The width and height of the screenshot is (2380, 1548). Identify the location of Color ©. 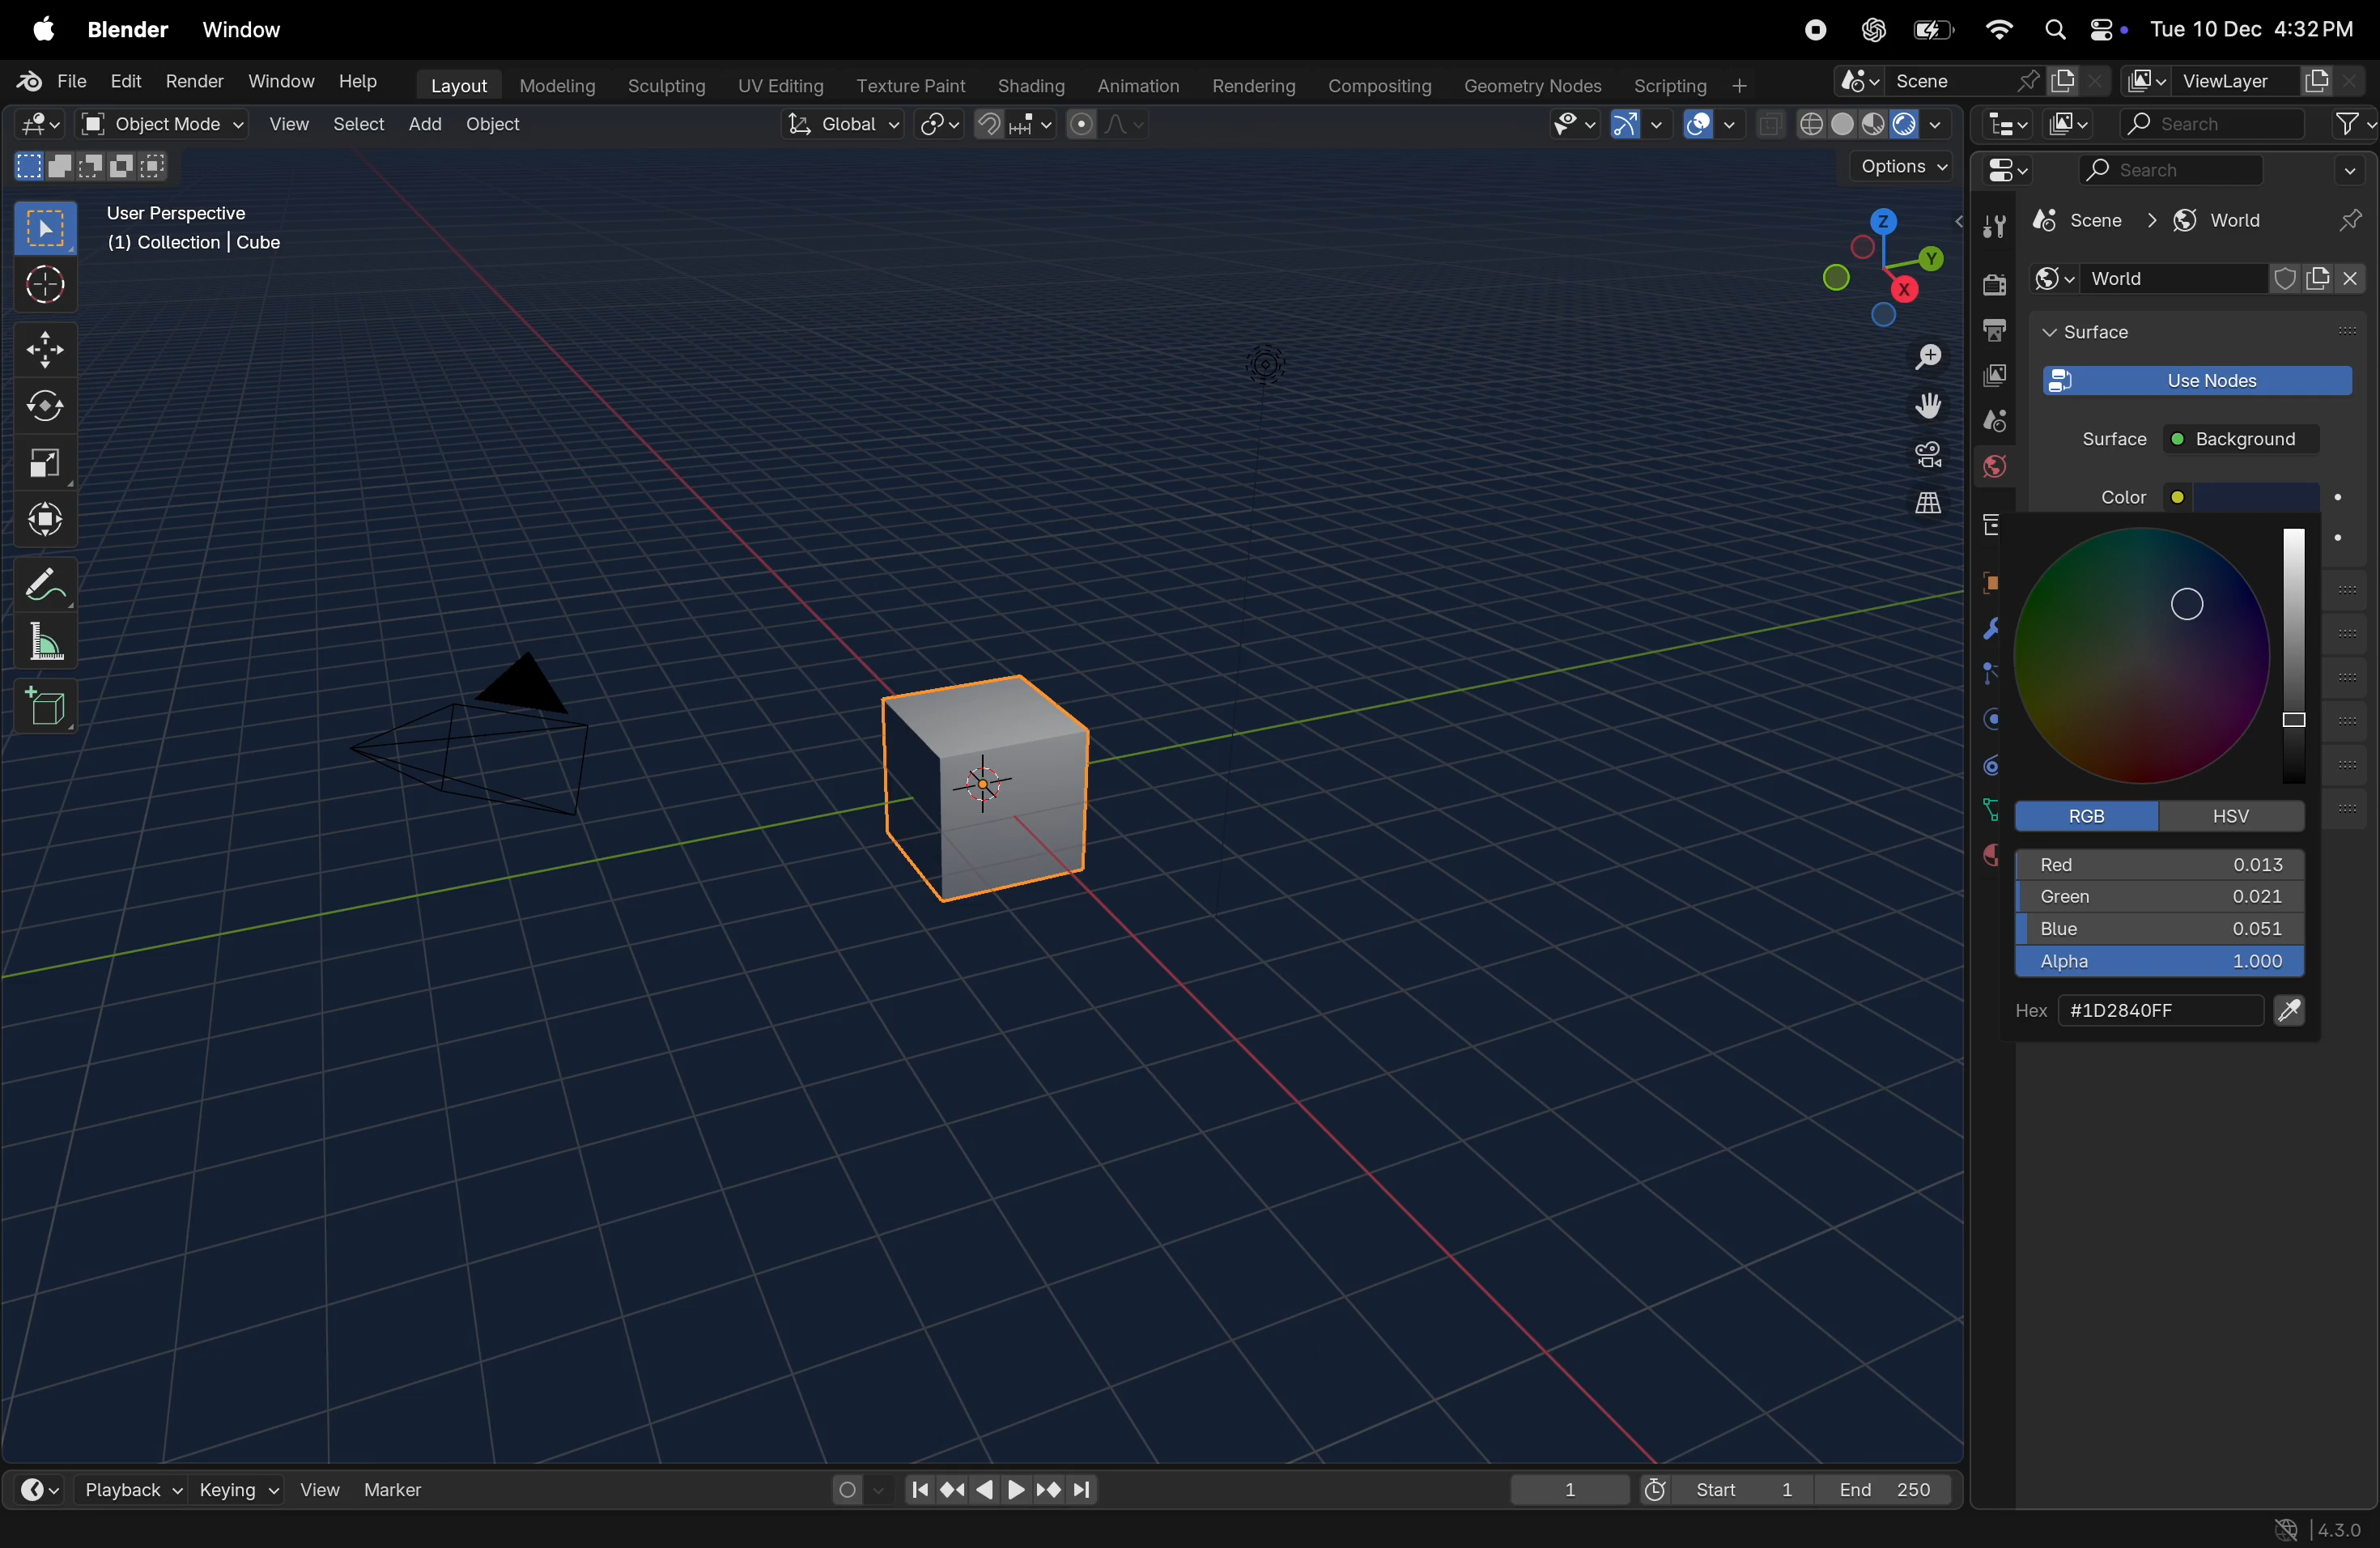
(2152, 498).